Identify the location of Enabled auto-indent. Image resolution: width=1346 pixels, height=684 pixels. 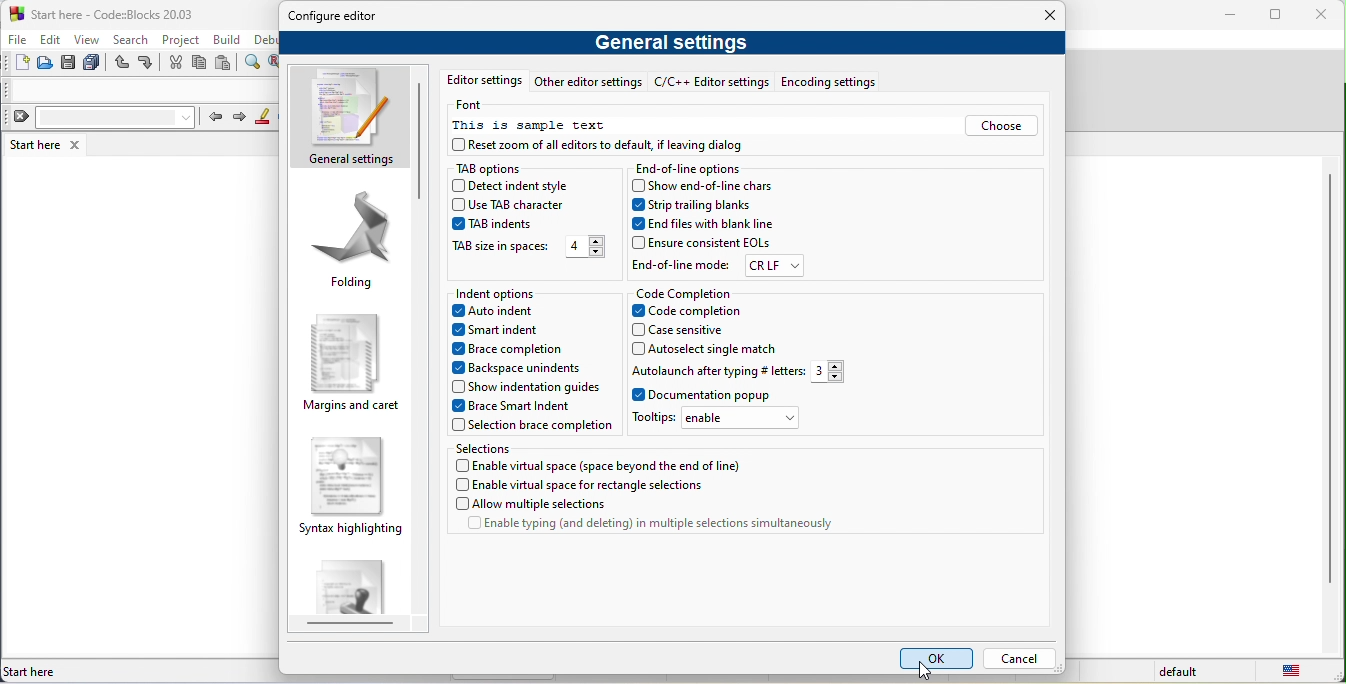
(506, 313).